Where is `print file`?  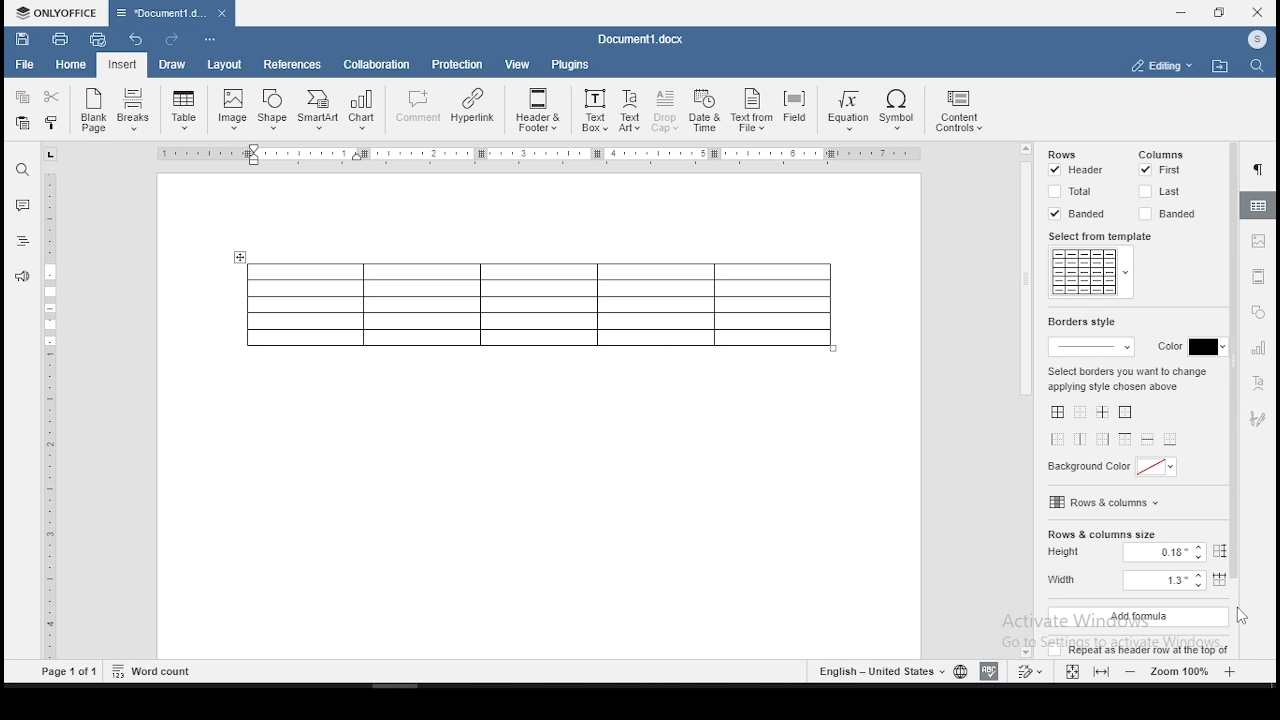 print file is located at coordinates (60, 38).